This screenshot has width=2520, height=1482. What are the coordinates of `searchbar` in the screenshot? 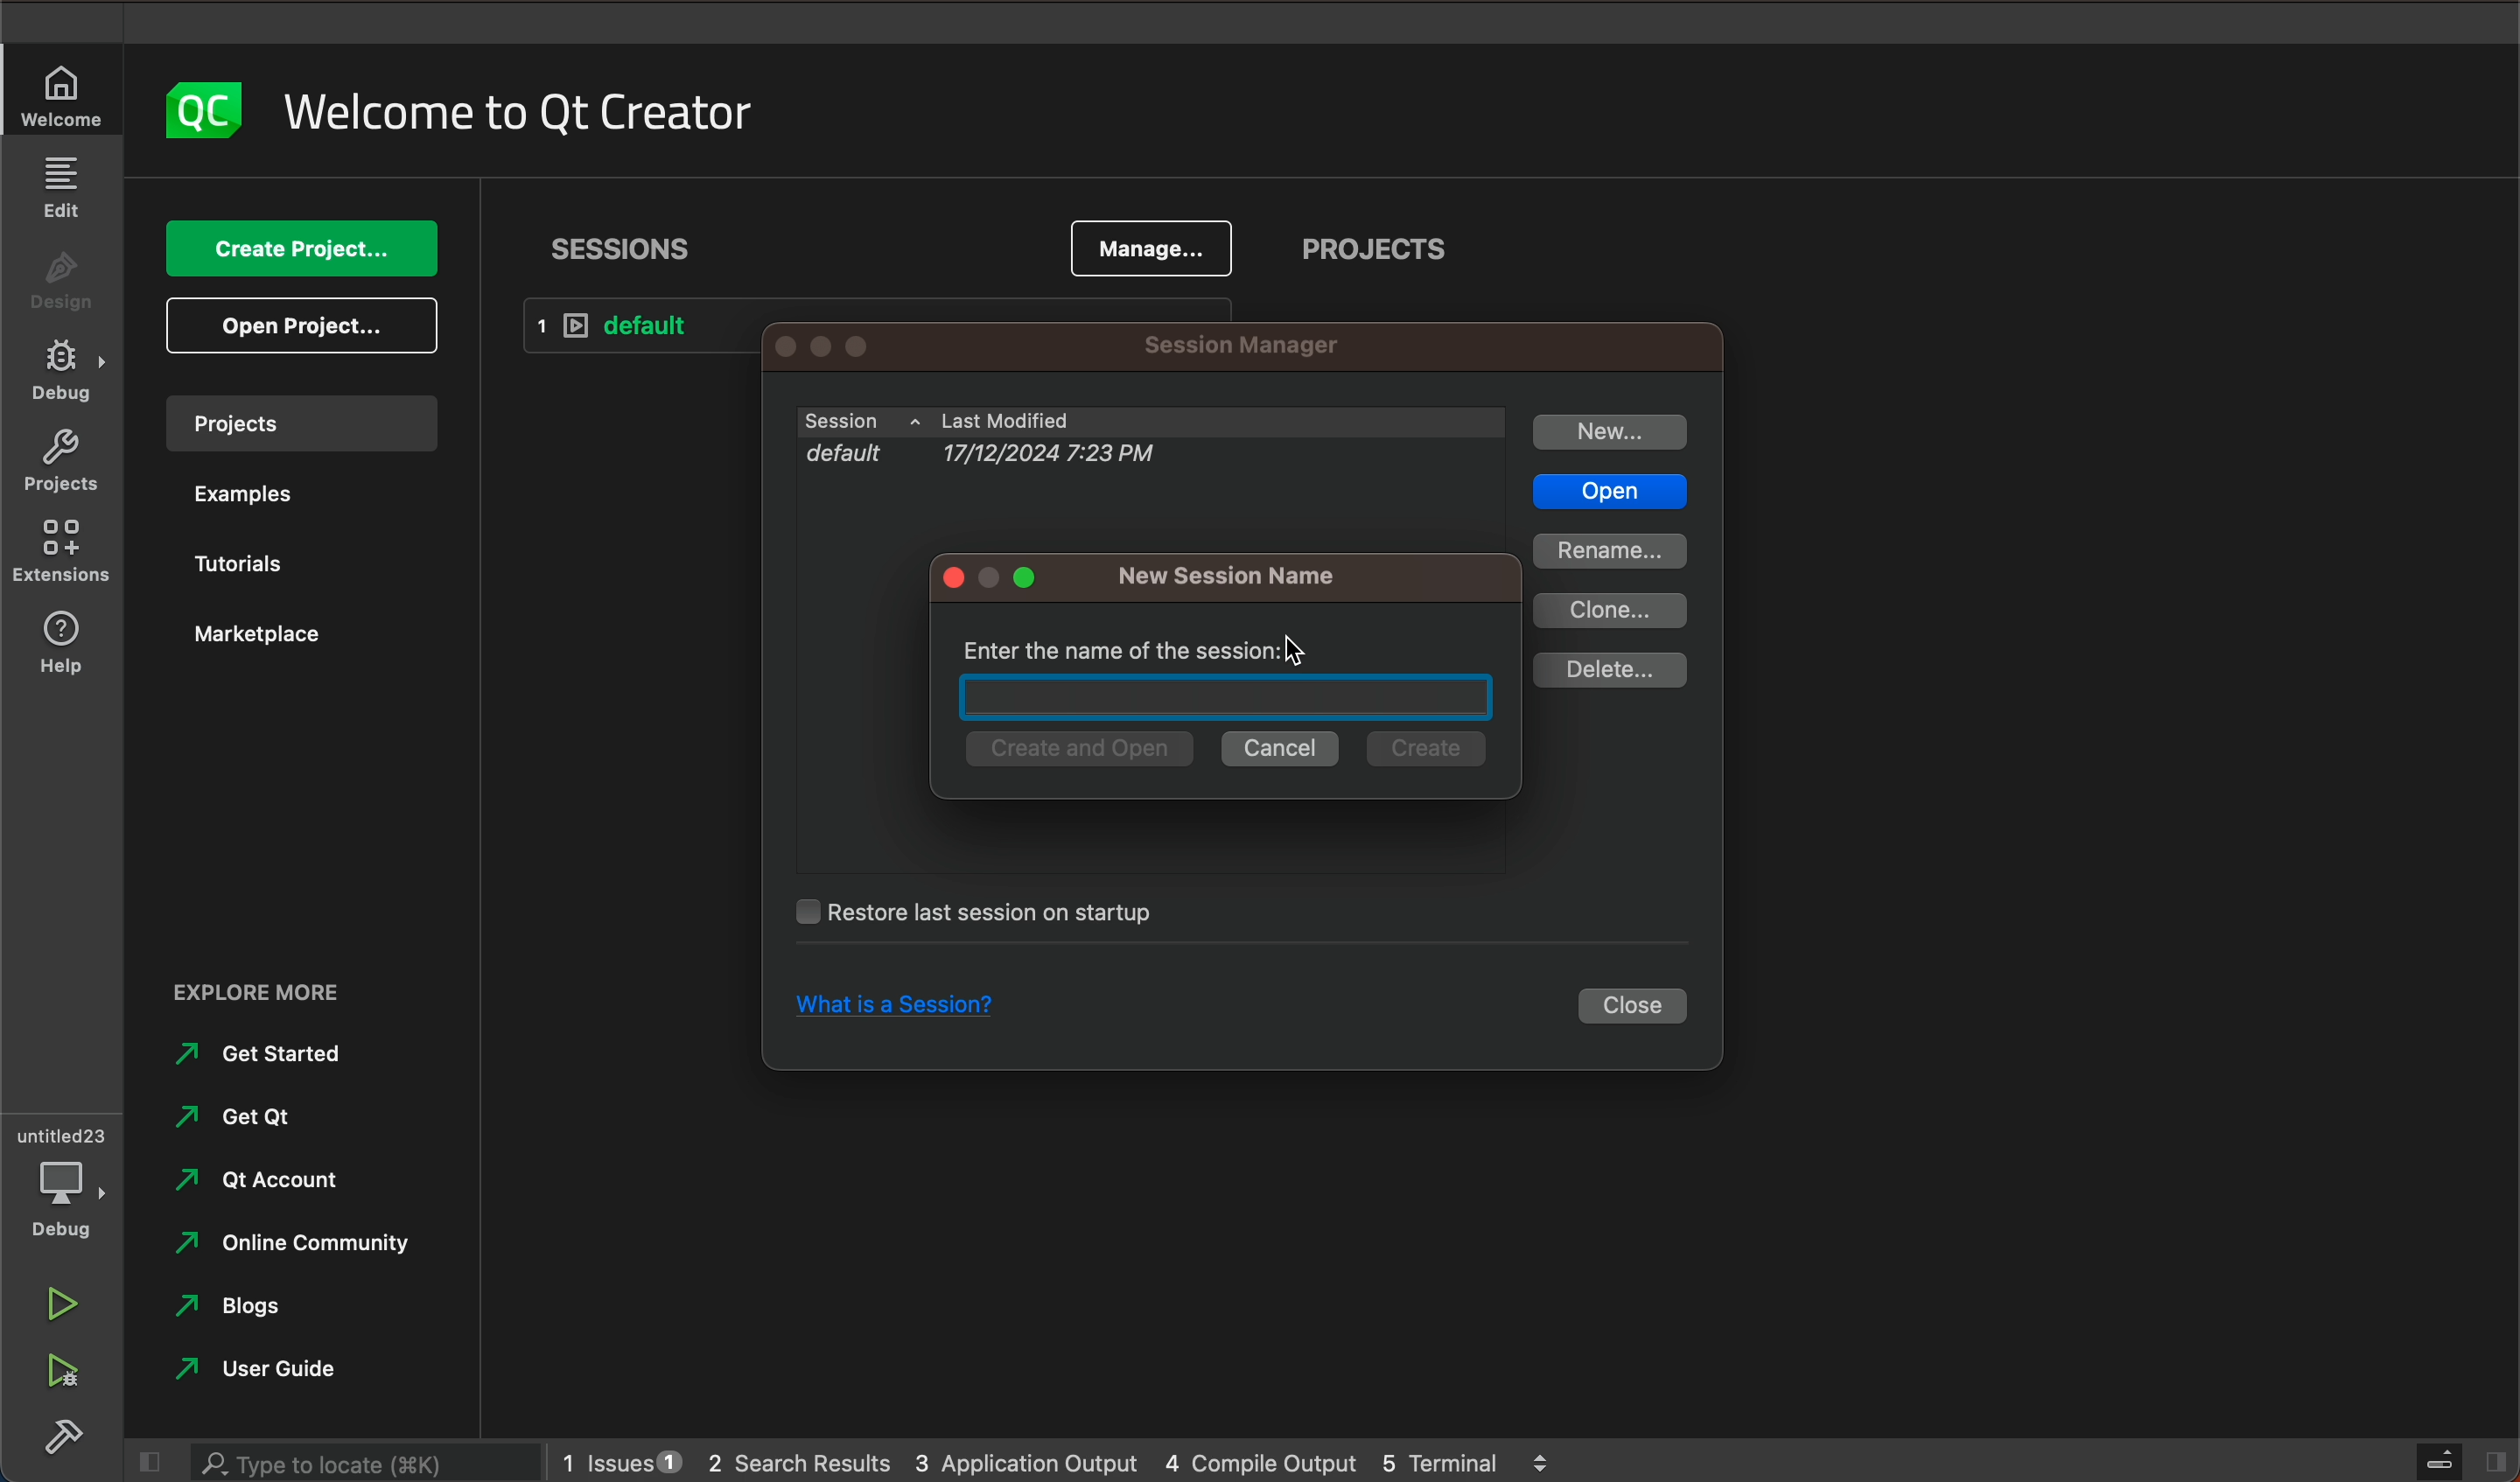 It's located at (358, 1461).